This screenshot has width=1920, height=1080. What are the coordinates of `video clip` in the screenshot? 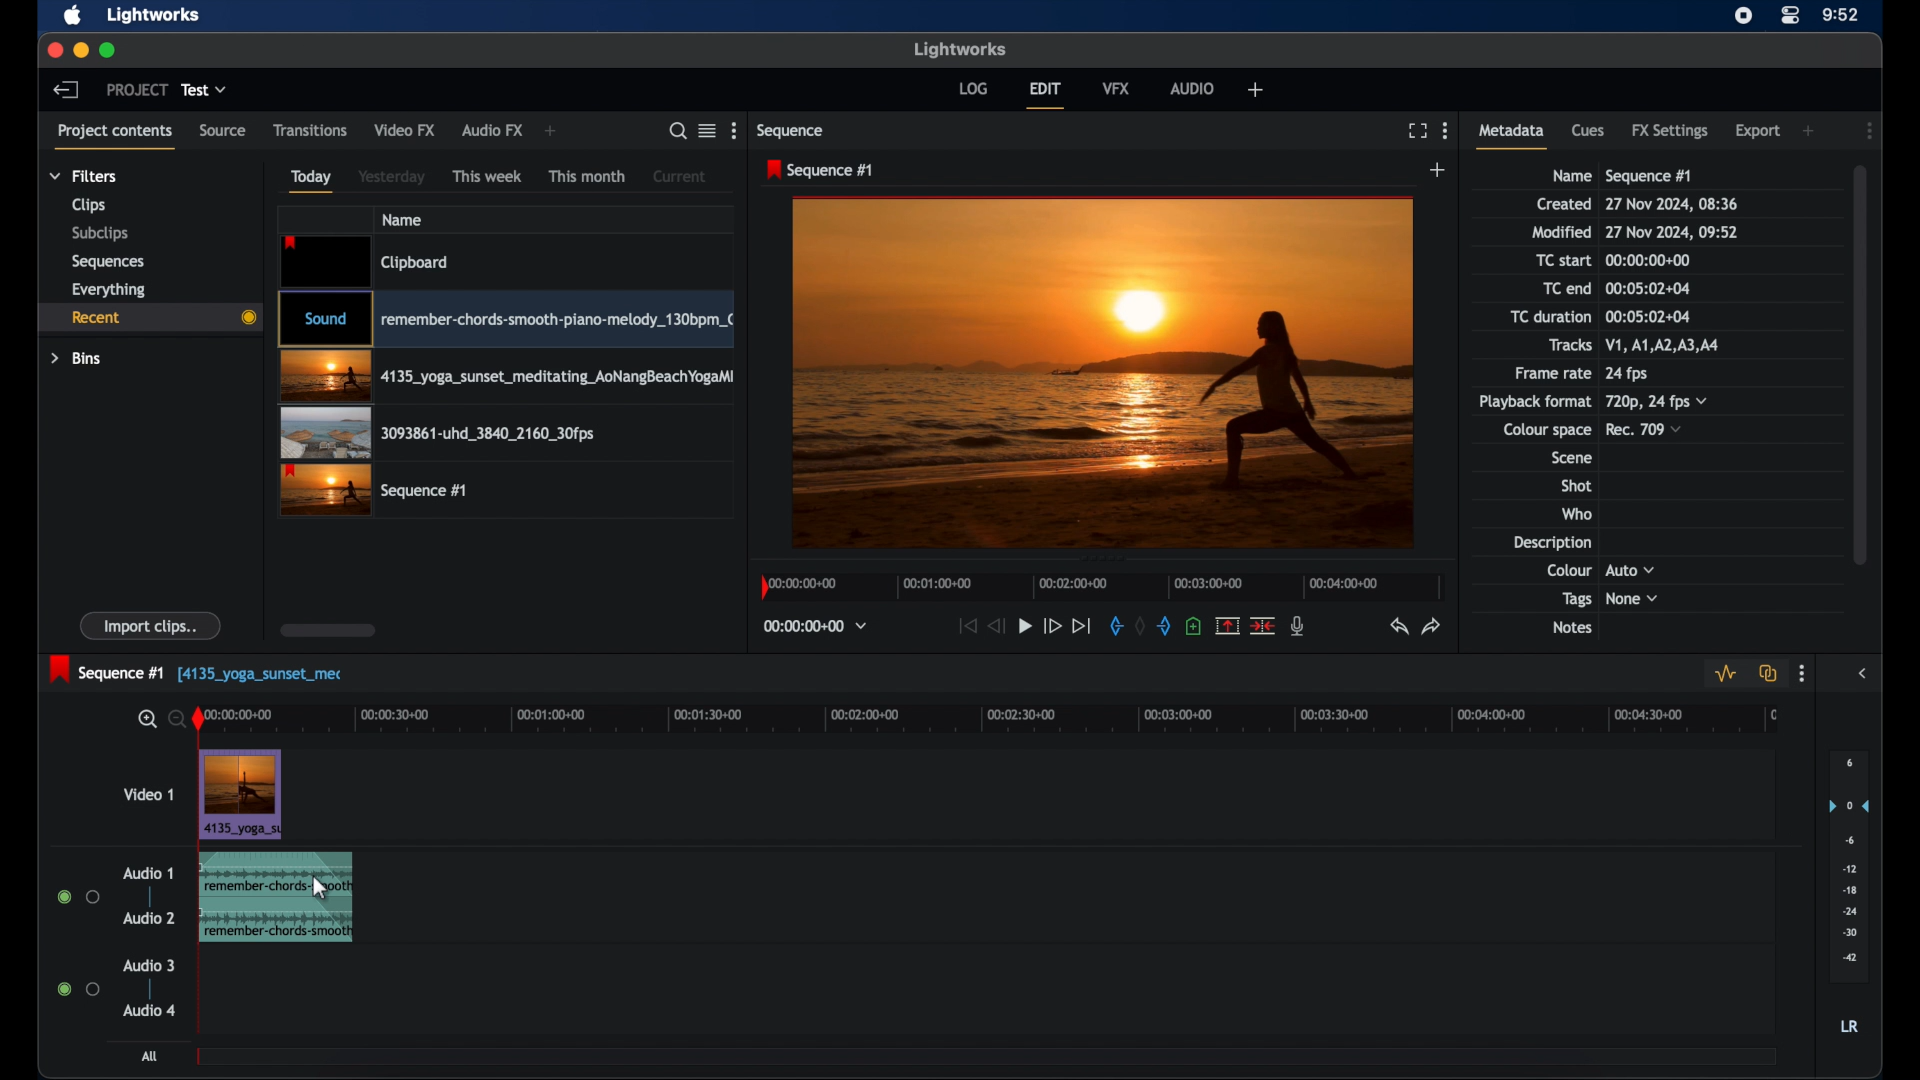 It's located at (439, 433).